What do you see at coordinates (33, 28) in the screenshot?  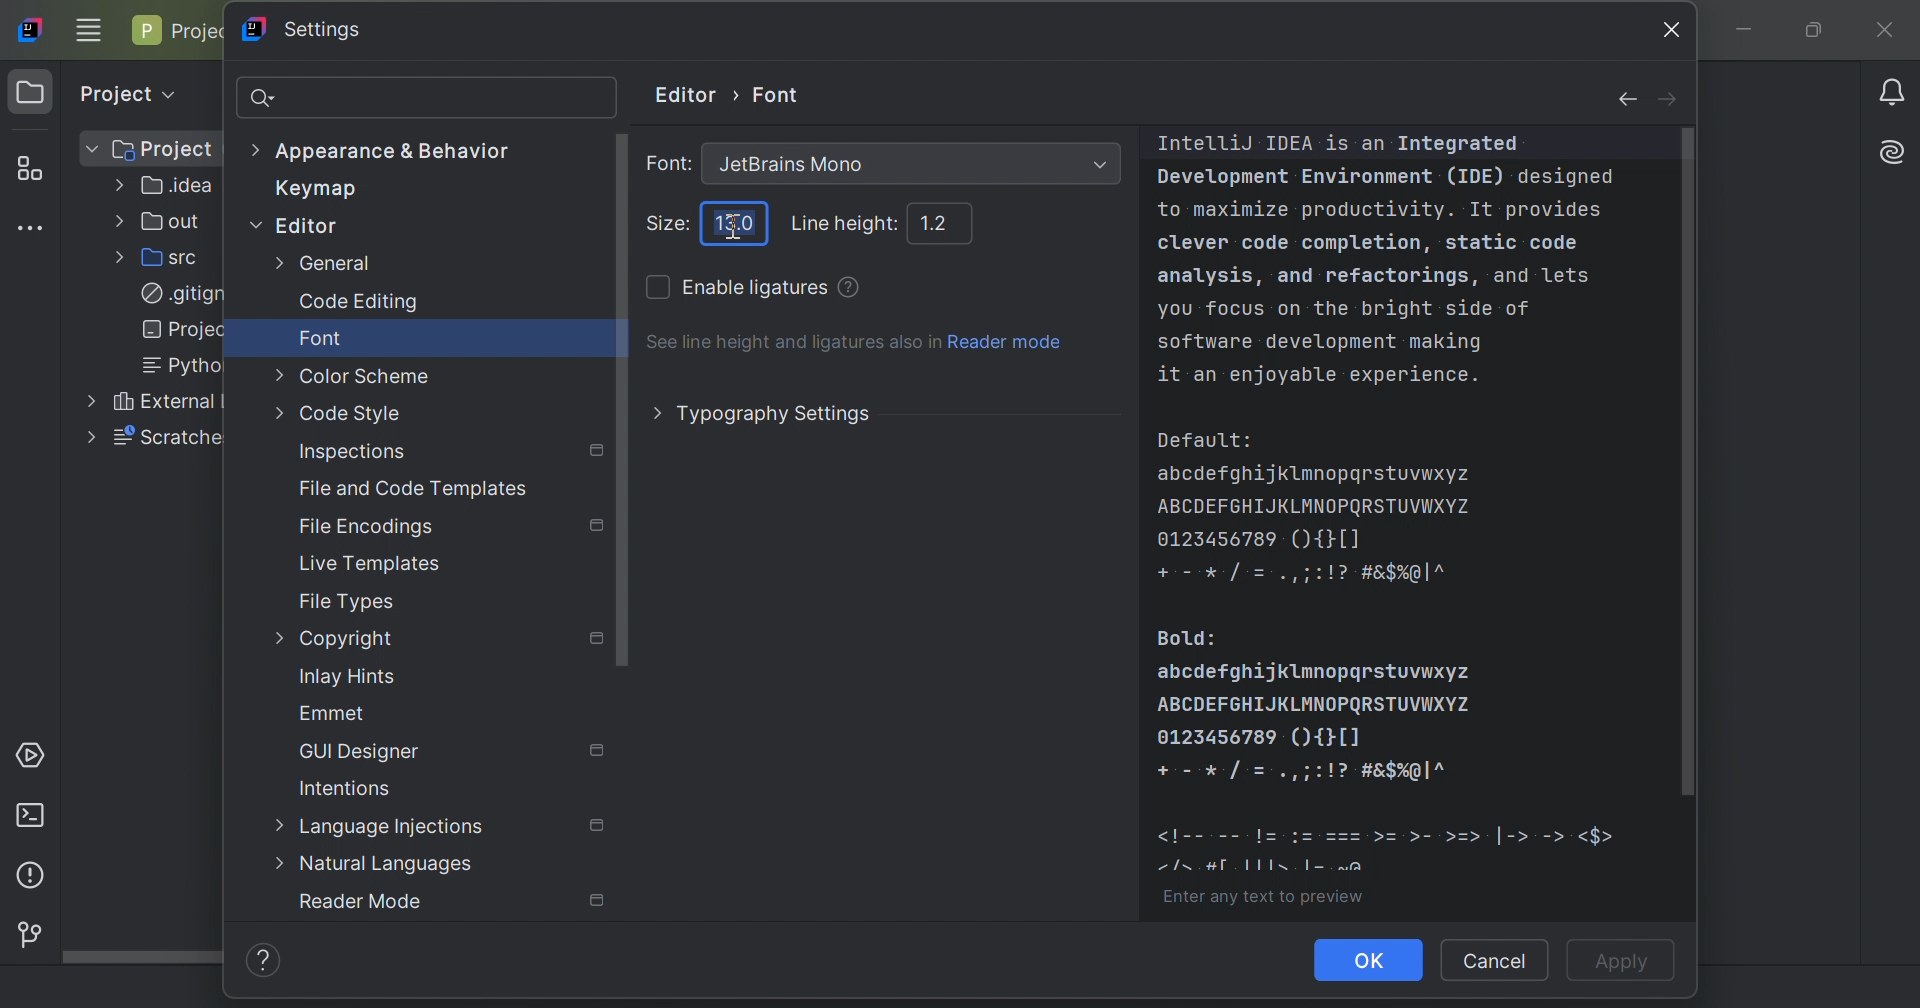 I see `IntelliJ IDEA icon` at bounding box center [33, 28].